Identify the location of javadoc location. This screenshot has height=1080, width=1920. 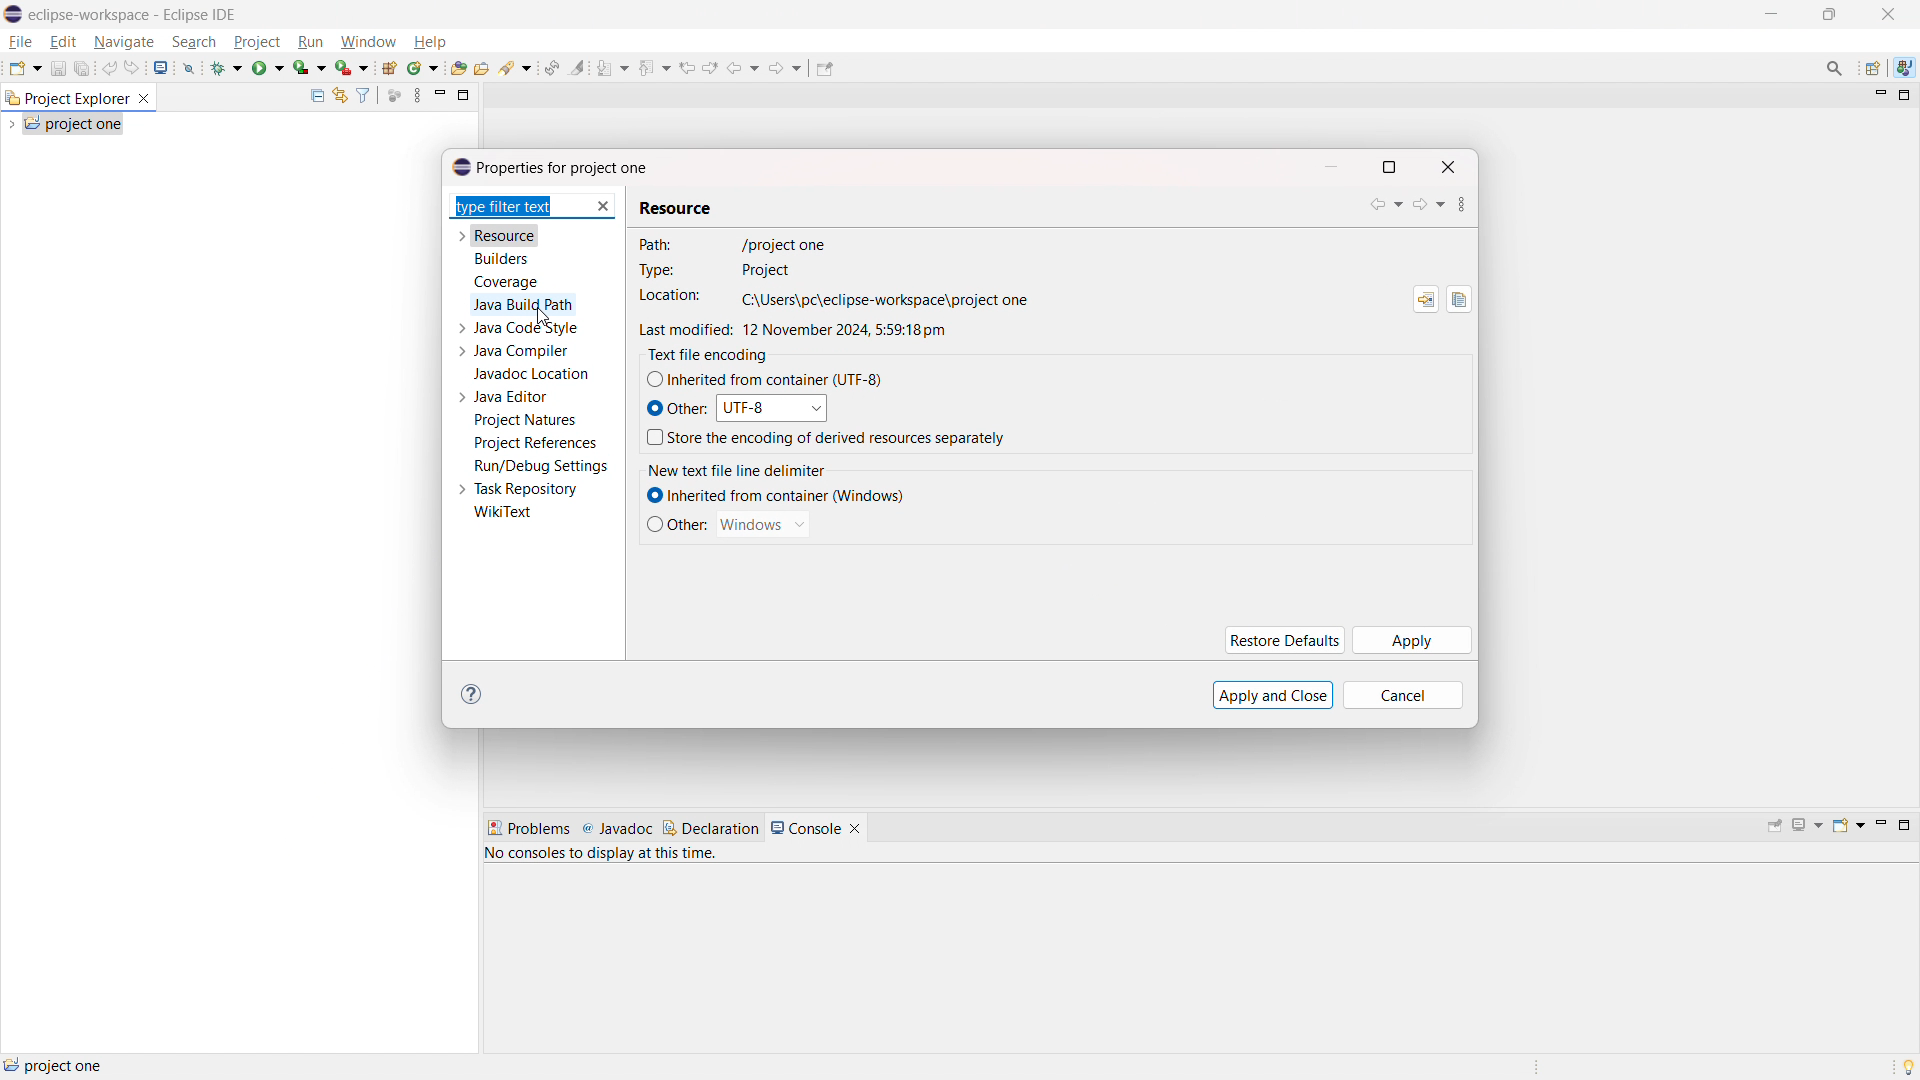
(533, 374).